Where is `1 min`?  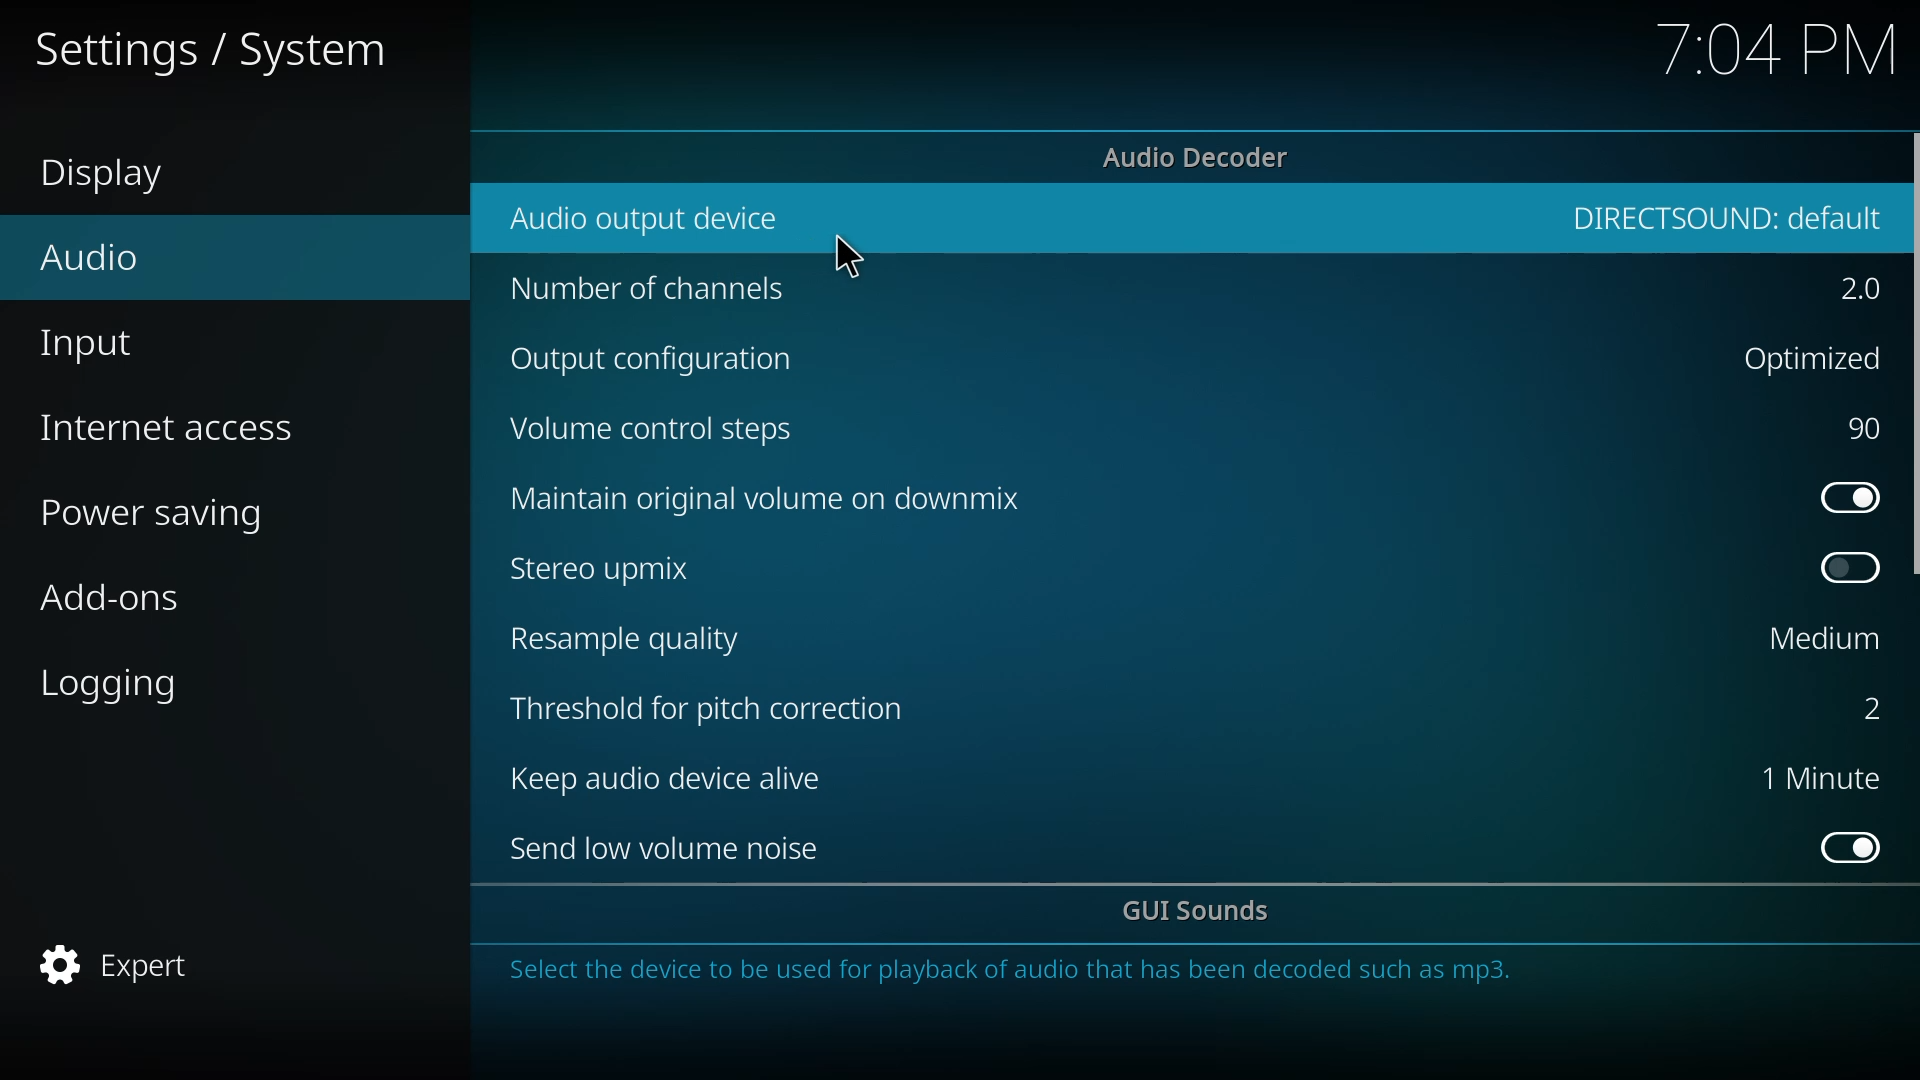 1 min is located at coordinates (1820, 777).